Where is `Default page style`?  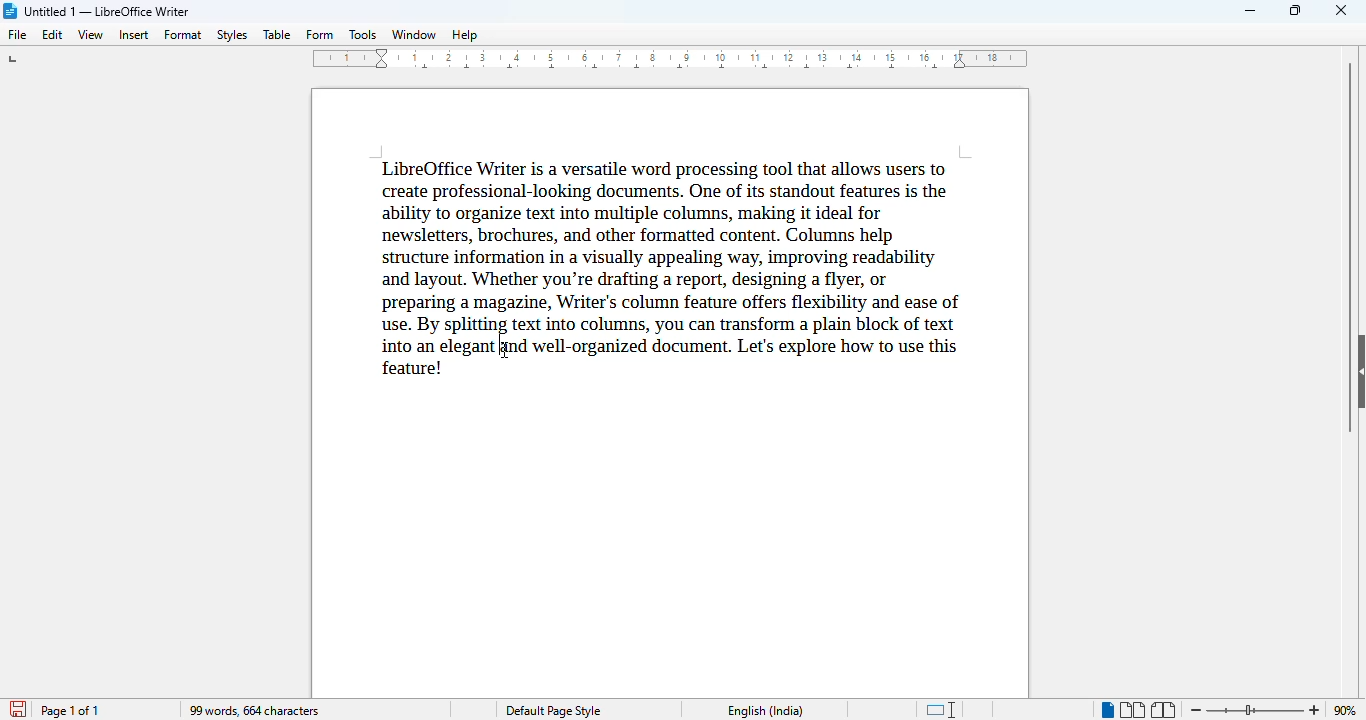
Default page style is located at coordinates (557, 711).